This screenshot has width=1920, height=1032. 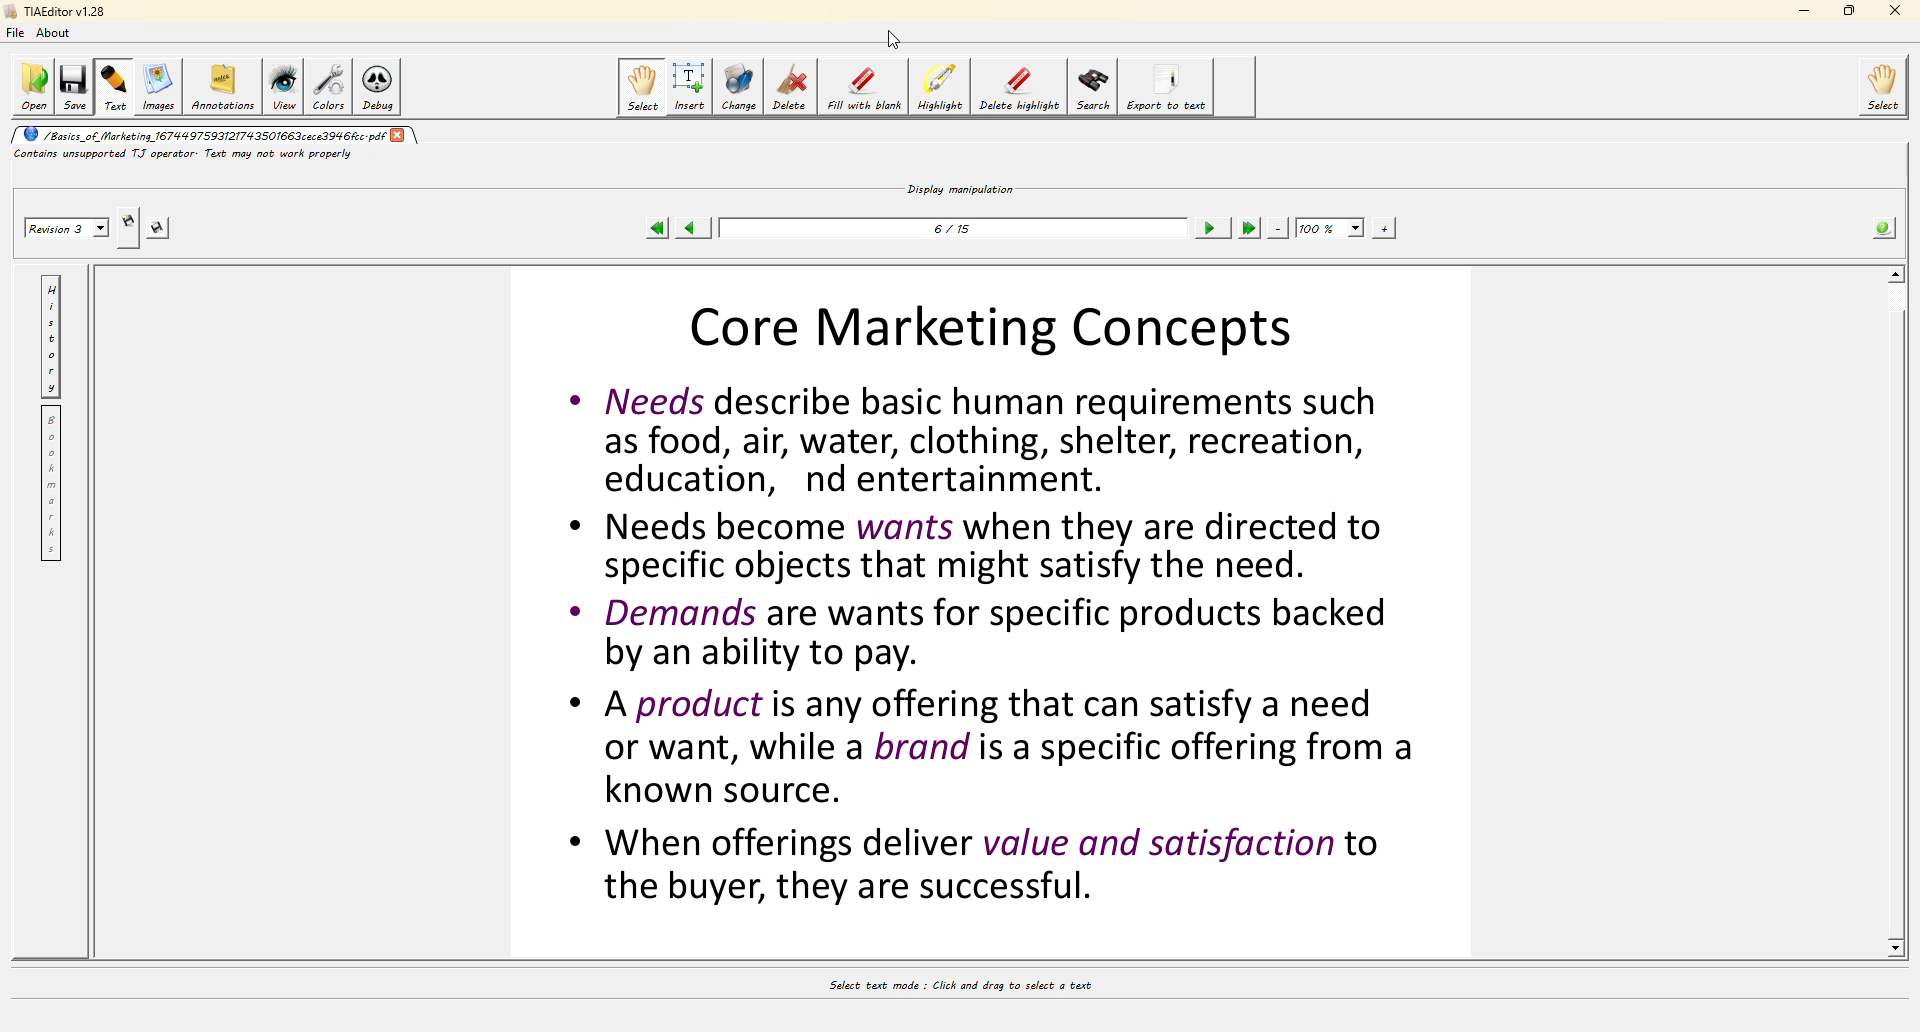 What do you see at coordinates (1884, 229) in the screenshot?
I see `info` at bounding box center [1884, 229].